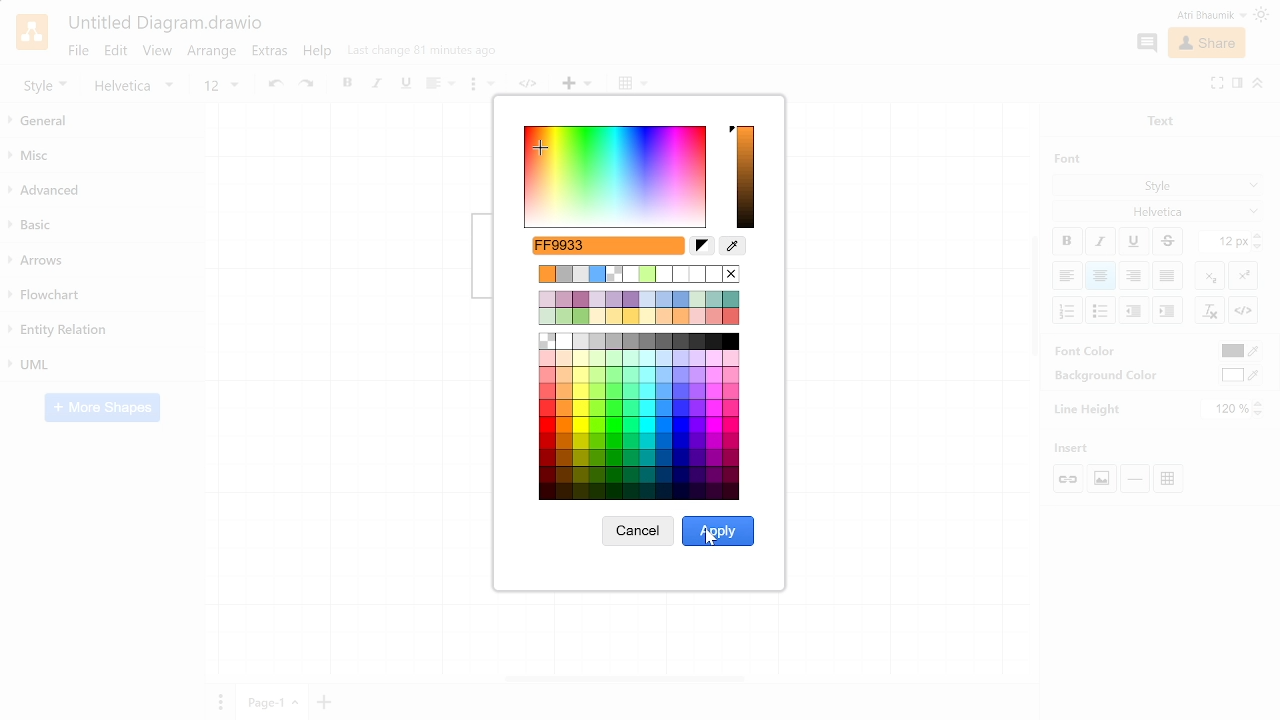  I want to click on Background color, so click(1241, 375).